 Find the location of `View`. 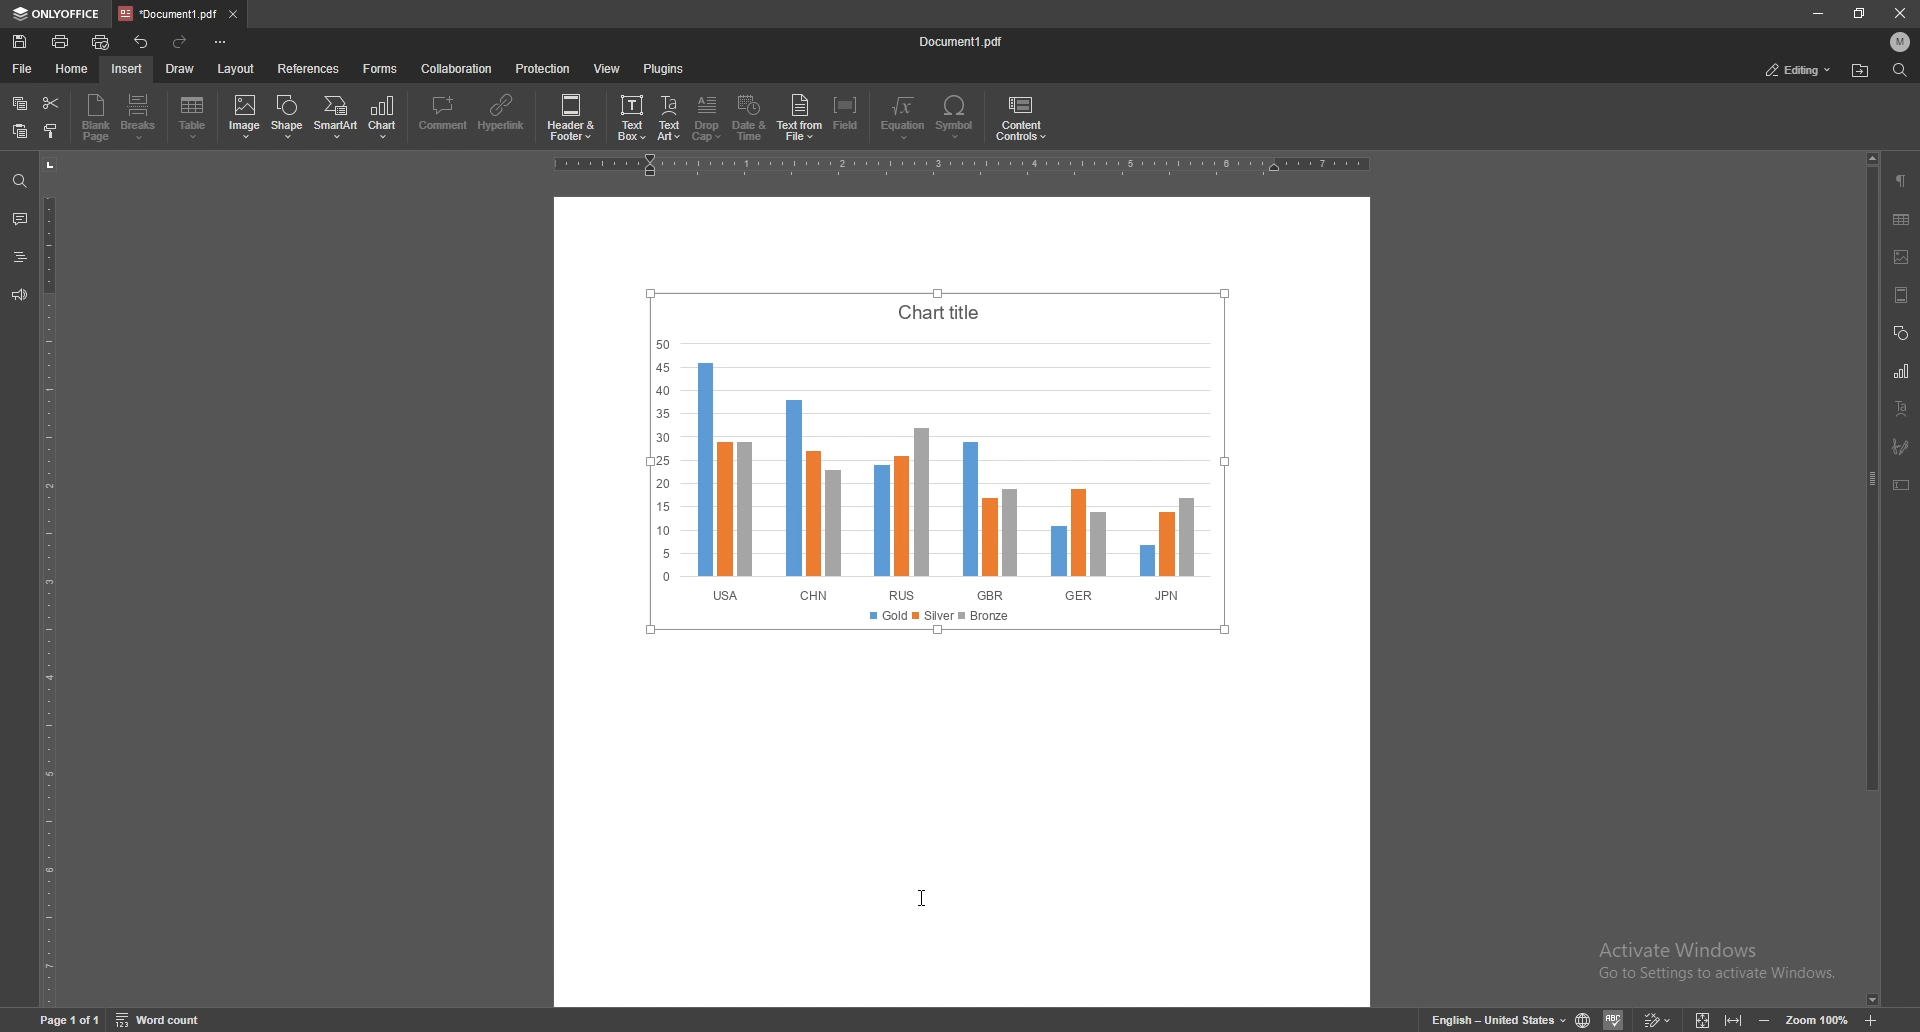

View is located at coordinates (1699, 1021).